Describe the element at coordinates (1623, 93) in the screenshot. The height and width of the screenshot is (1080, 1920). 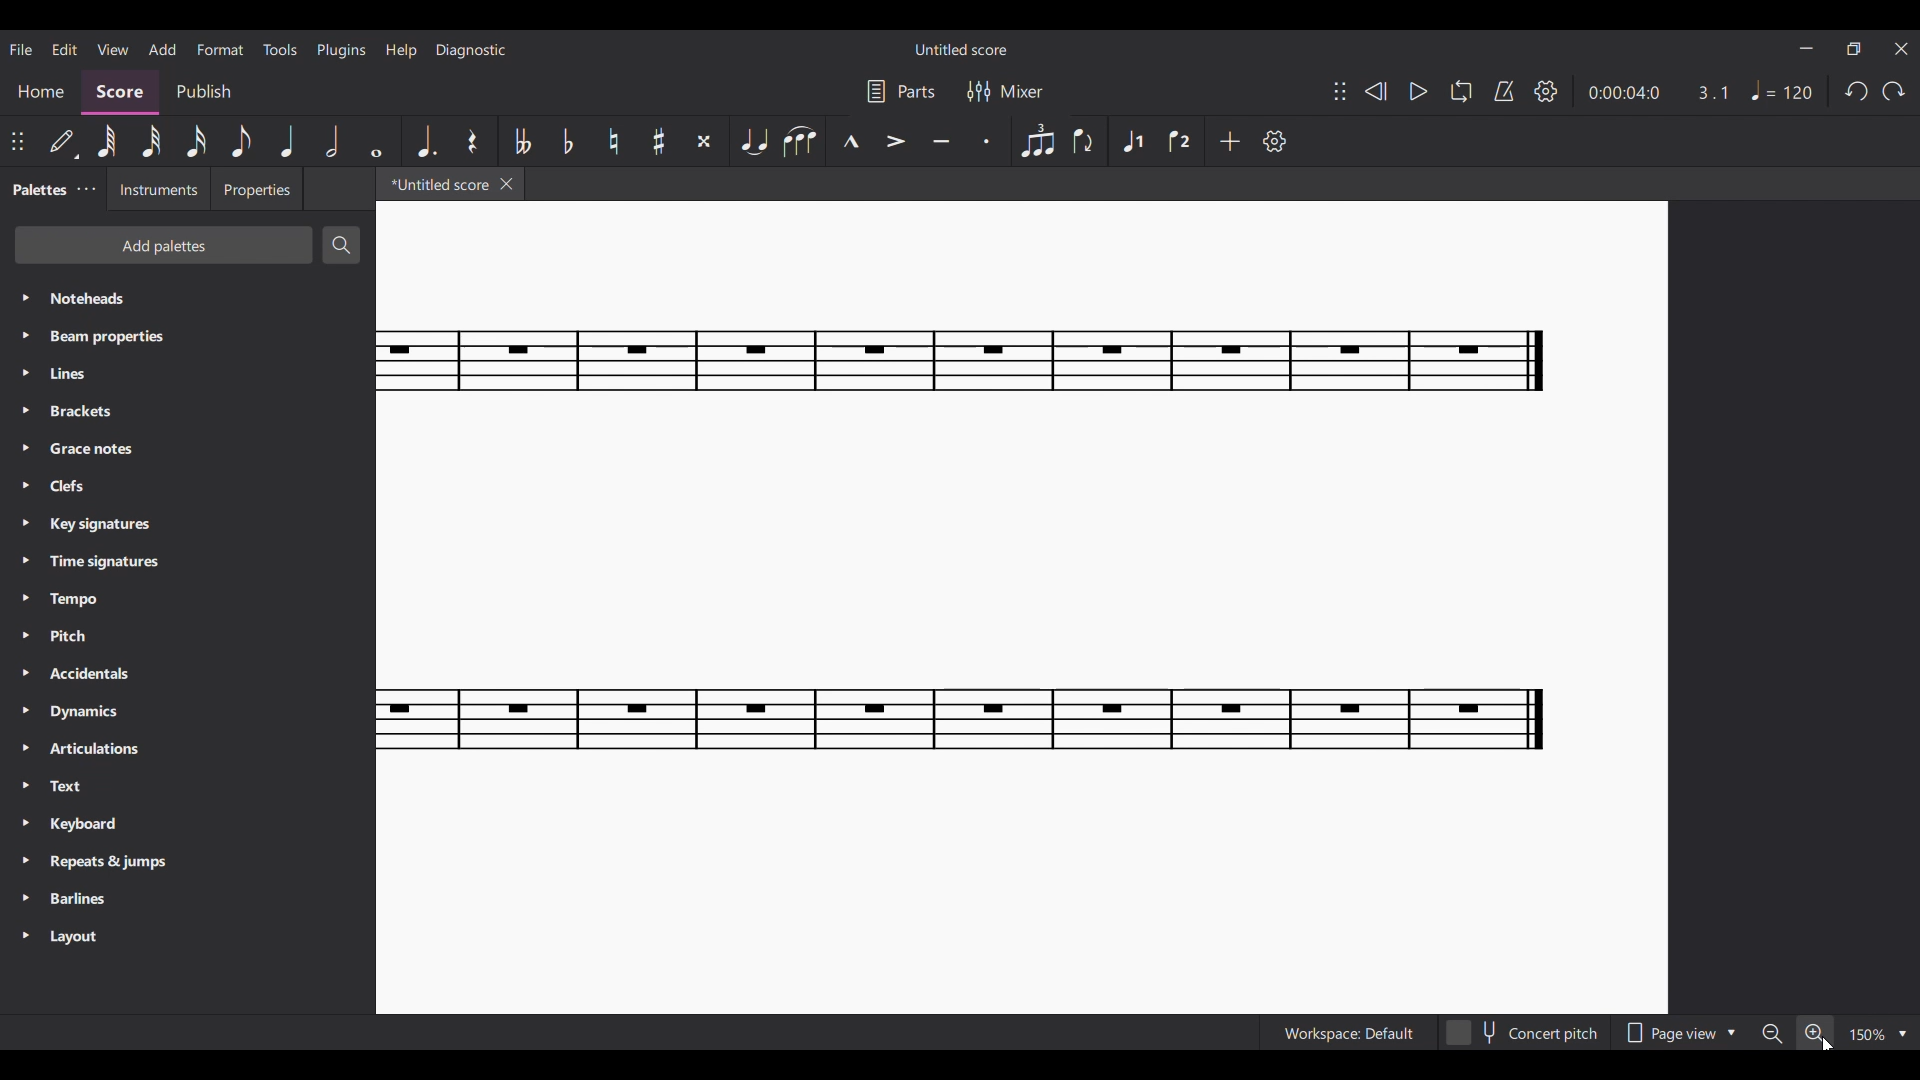
I see `Current duration` at that location.